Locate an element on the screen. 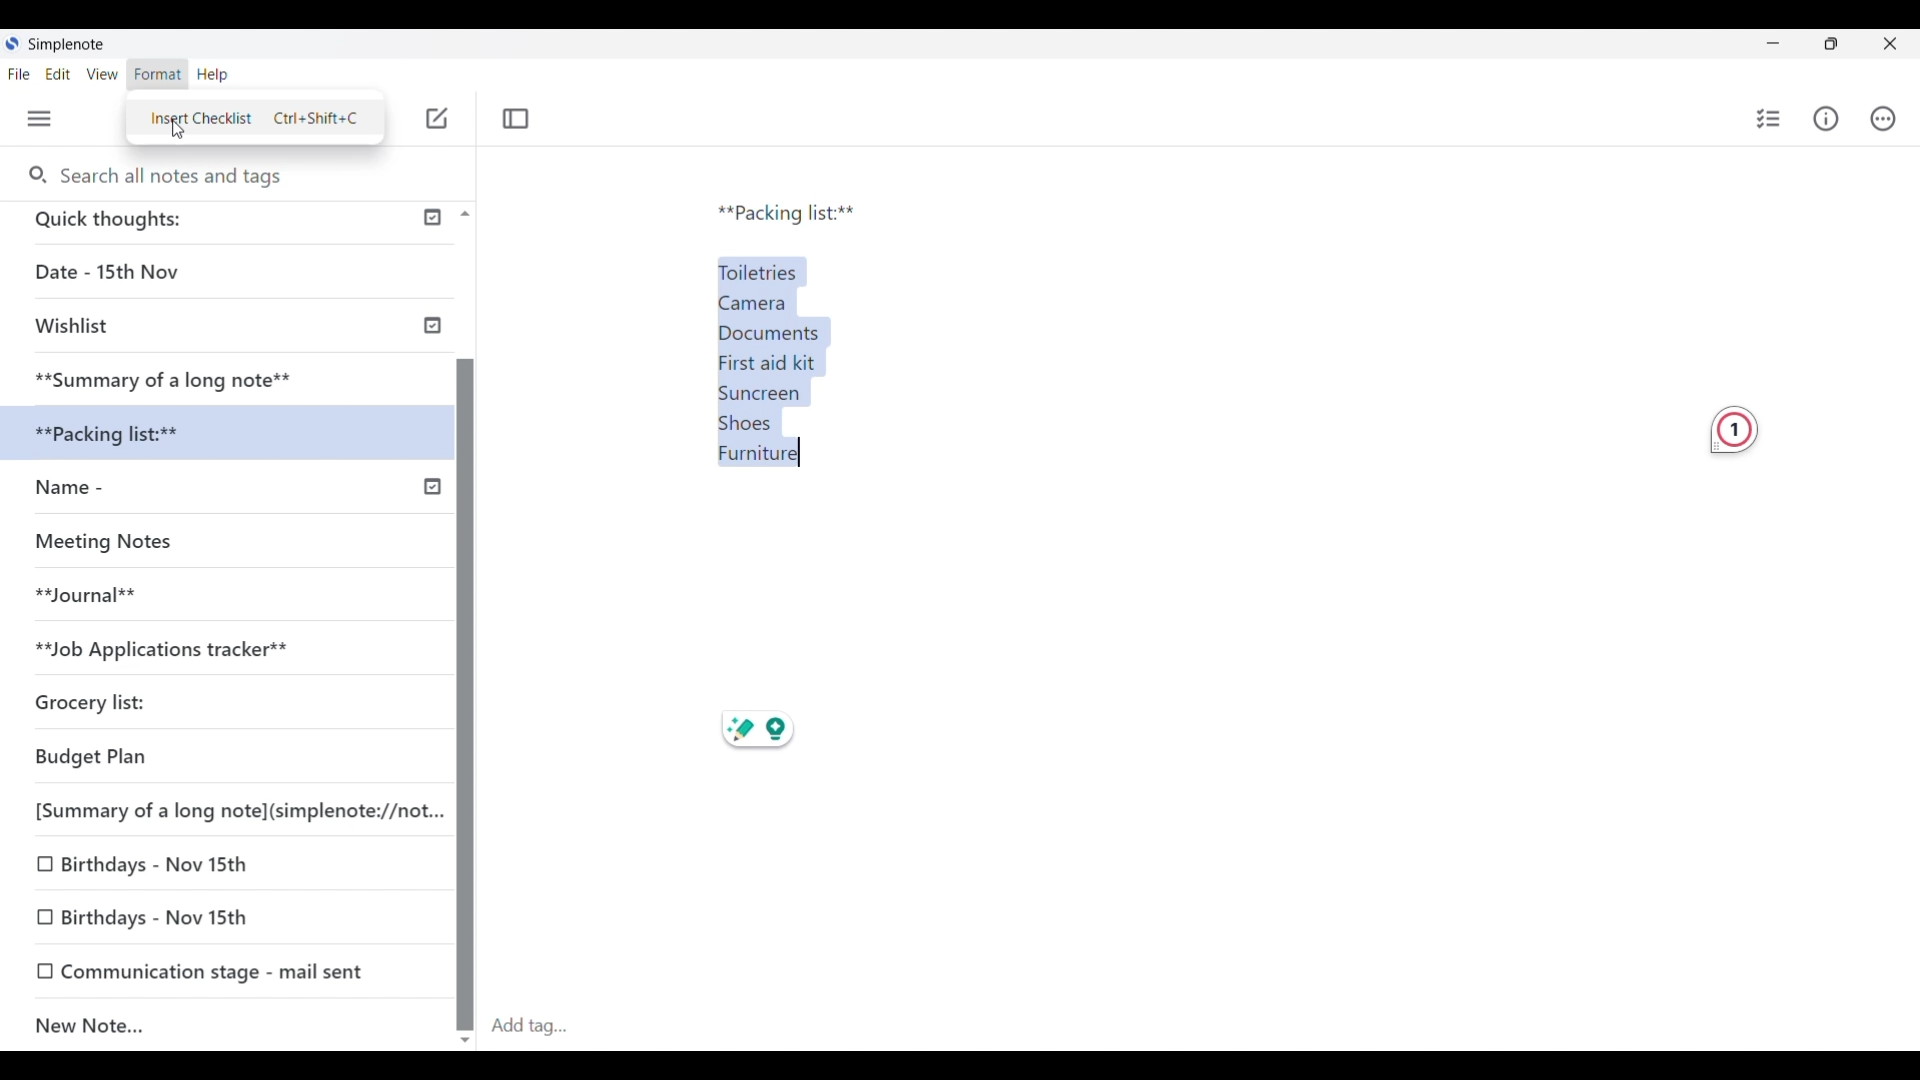 Image resolution: width=1920 pixels, height=1080 pixels. Search all notes and tags is located at coordinates (177, 176).